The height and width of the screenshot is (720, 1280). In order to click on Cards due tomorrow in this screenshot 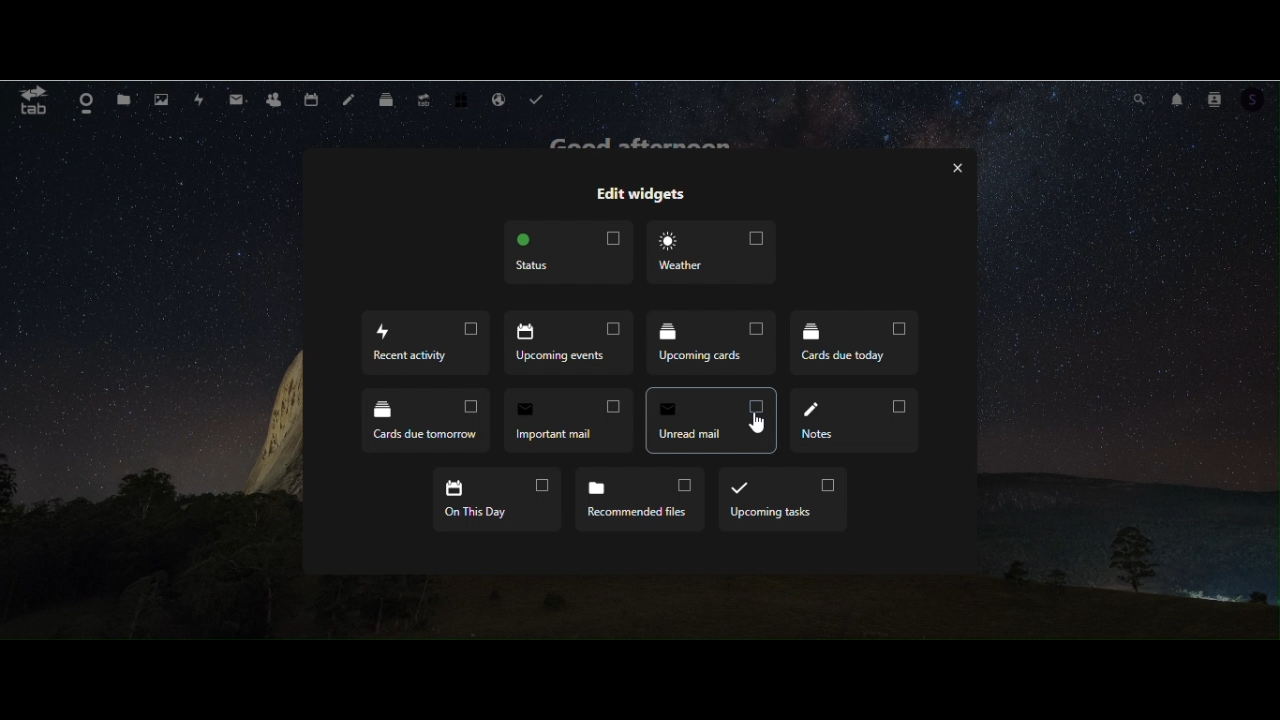, I will do `click(428, 421)`.